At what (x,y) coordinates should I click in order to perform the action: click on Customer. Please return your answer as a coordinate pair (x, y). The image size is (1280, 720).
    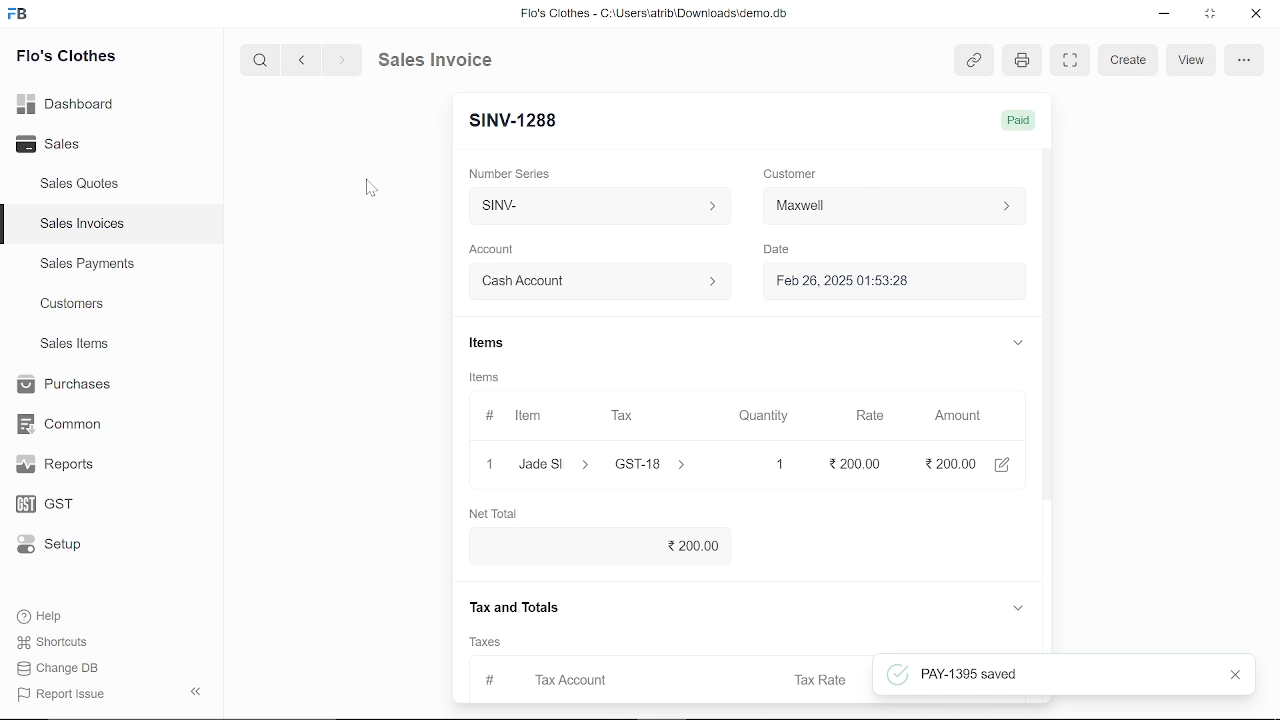
    Looking at the image, I should click on (792, 173).